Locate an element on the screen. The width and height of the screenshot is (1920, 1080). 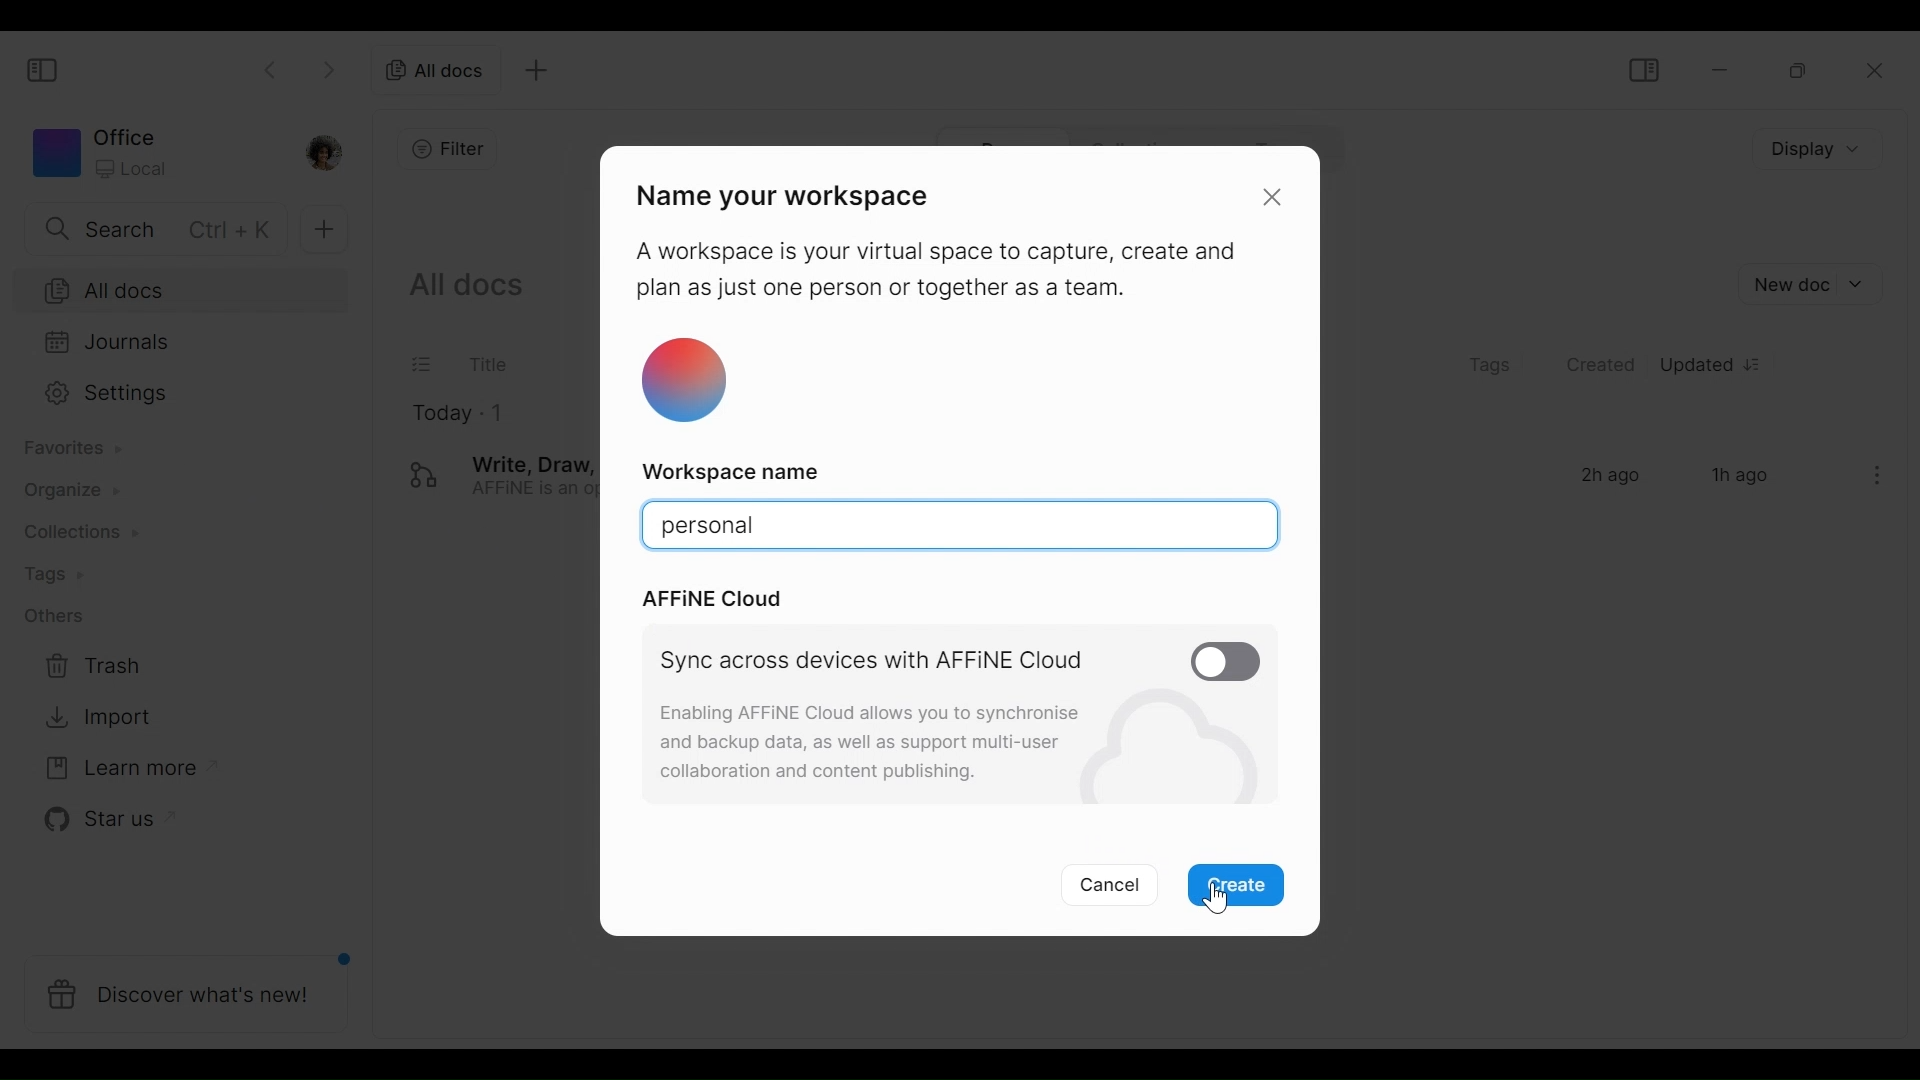
Settings is located at coordinates (171, 394).